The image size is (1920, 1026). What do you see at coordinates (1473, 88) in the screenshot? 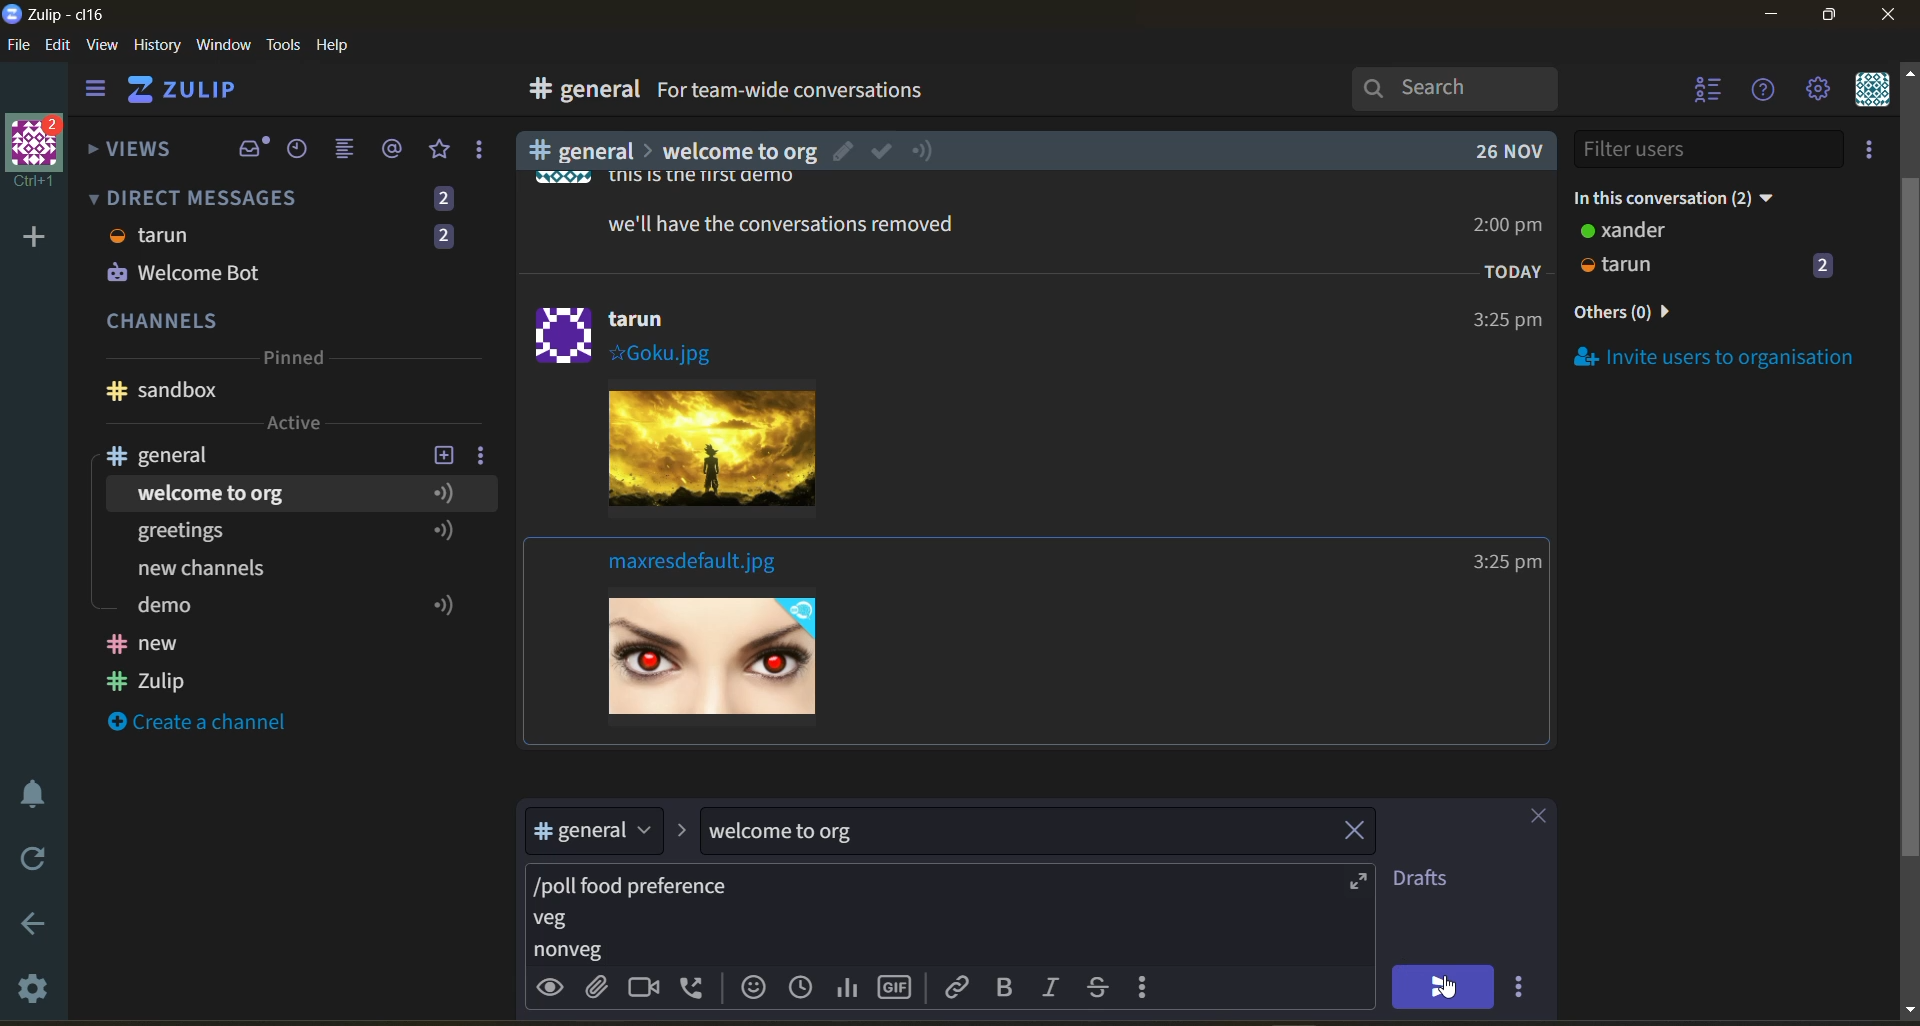
I see `search` at bounding box center [1473, 88].